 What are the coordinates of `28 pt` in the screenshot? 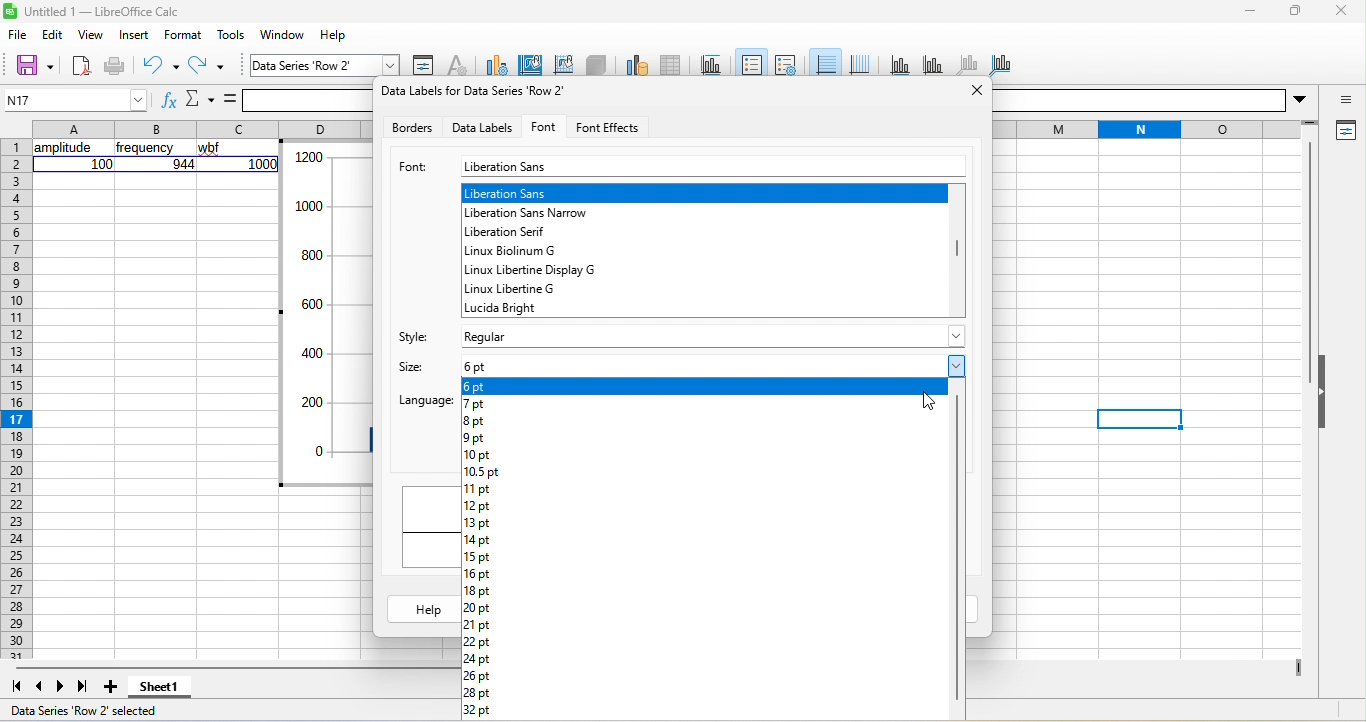 It's located at (478, 694).